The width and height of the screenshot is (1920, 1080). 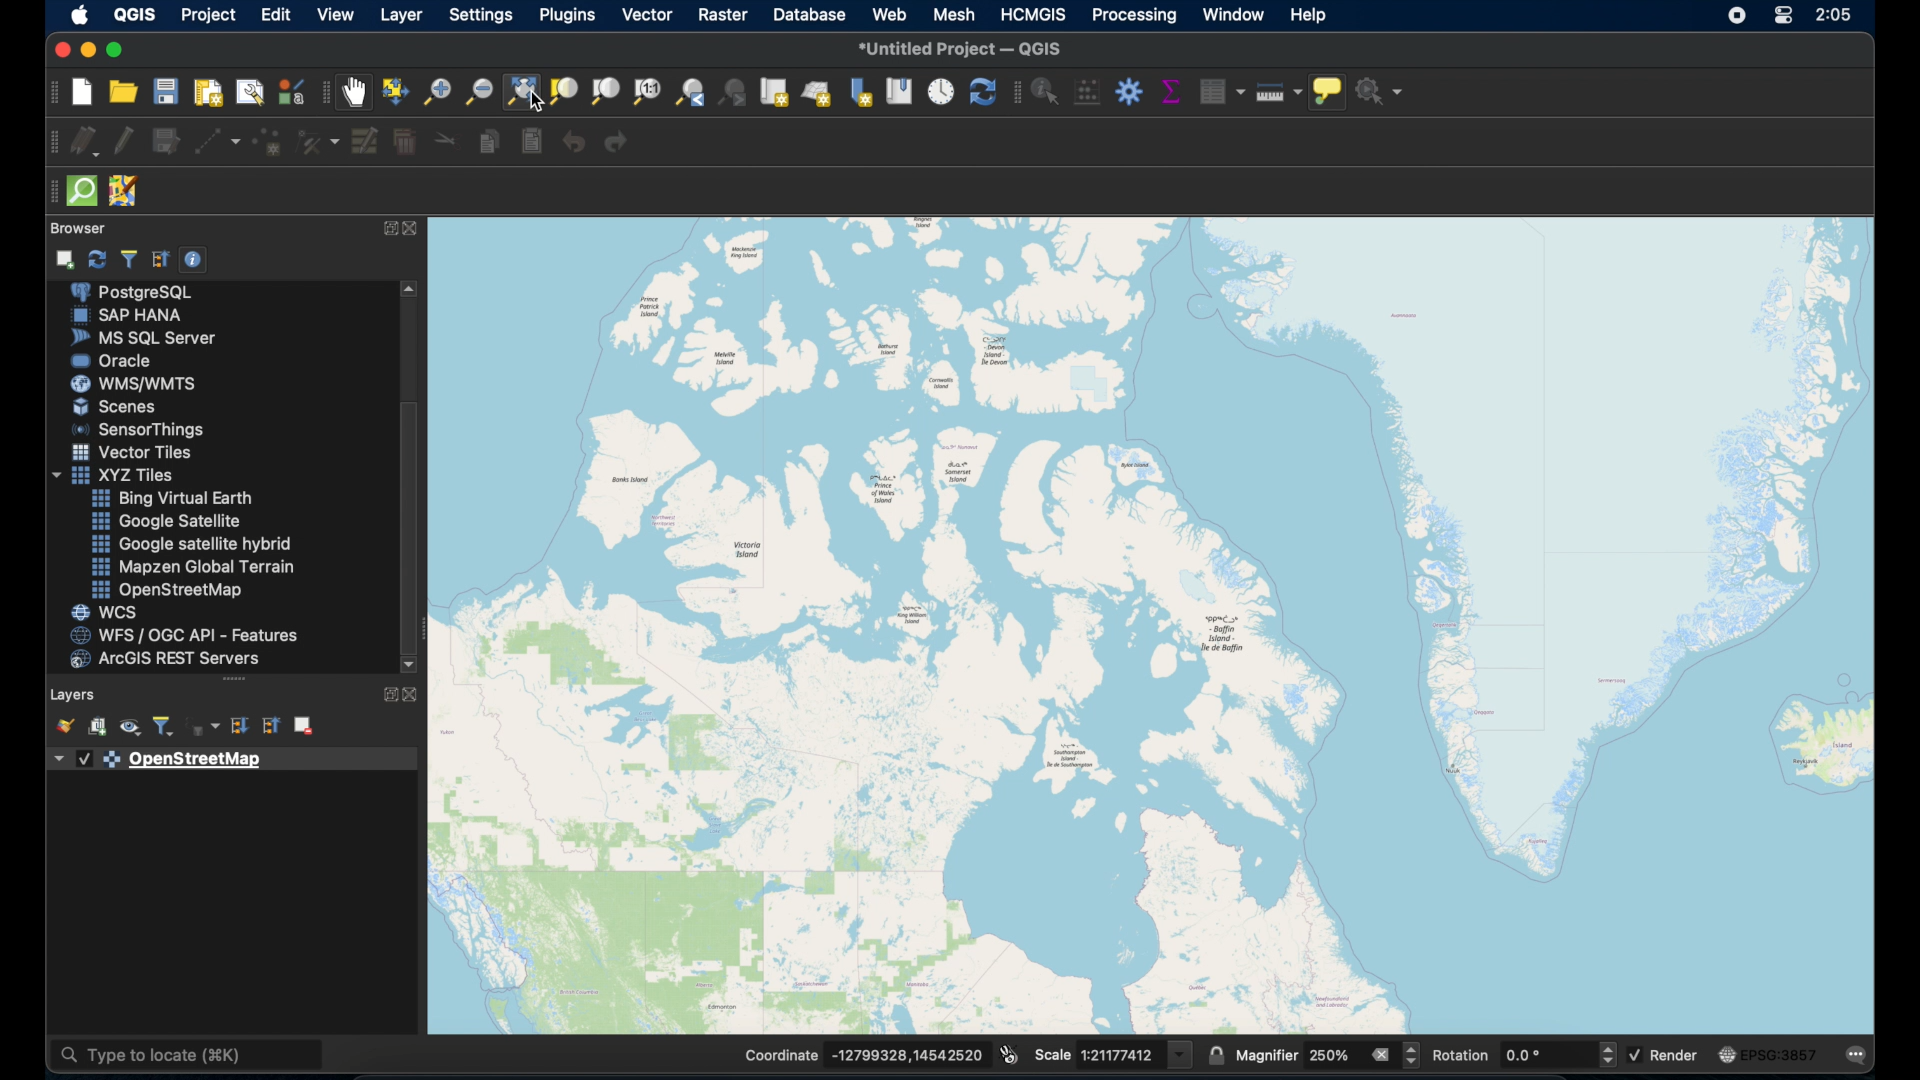 I want to click on screen recorder icon, so click(x=1737, y=16).